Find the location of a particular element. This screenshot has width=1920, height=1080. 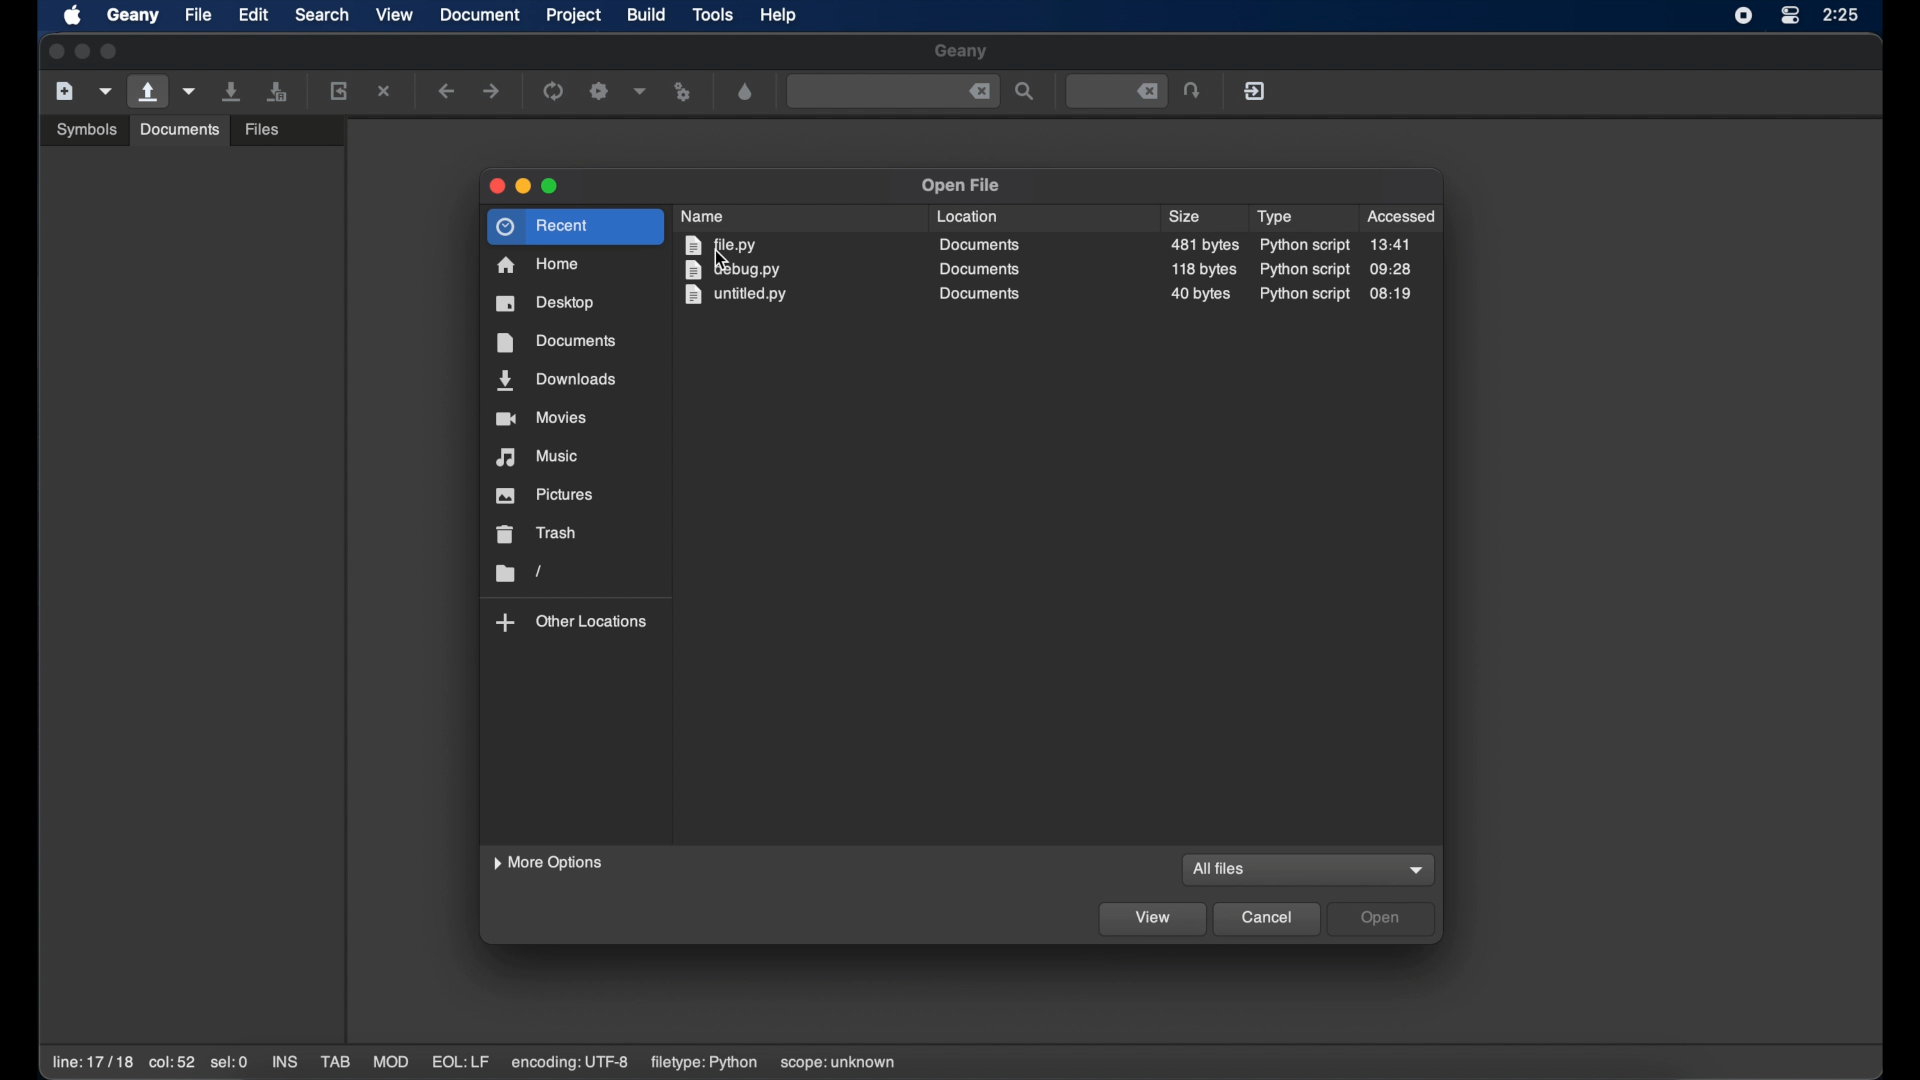

filetype: python is located at coordinates (702, 1062).